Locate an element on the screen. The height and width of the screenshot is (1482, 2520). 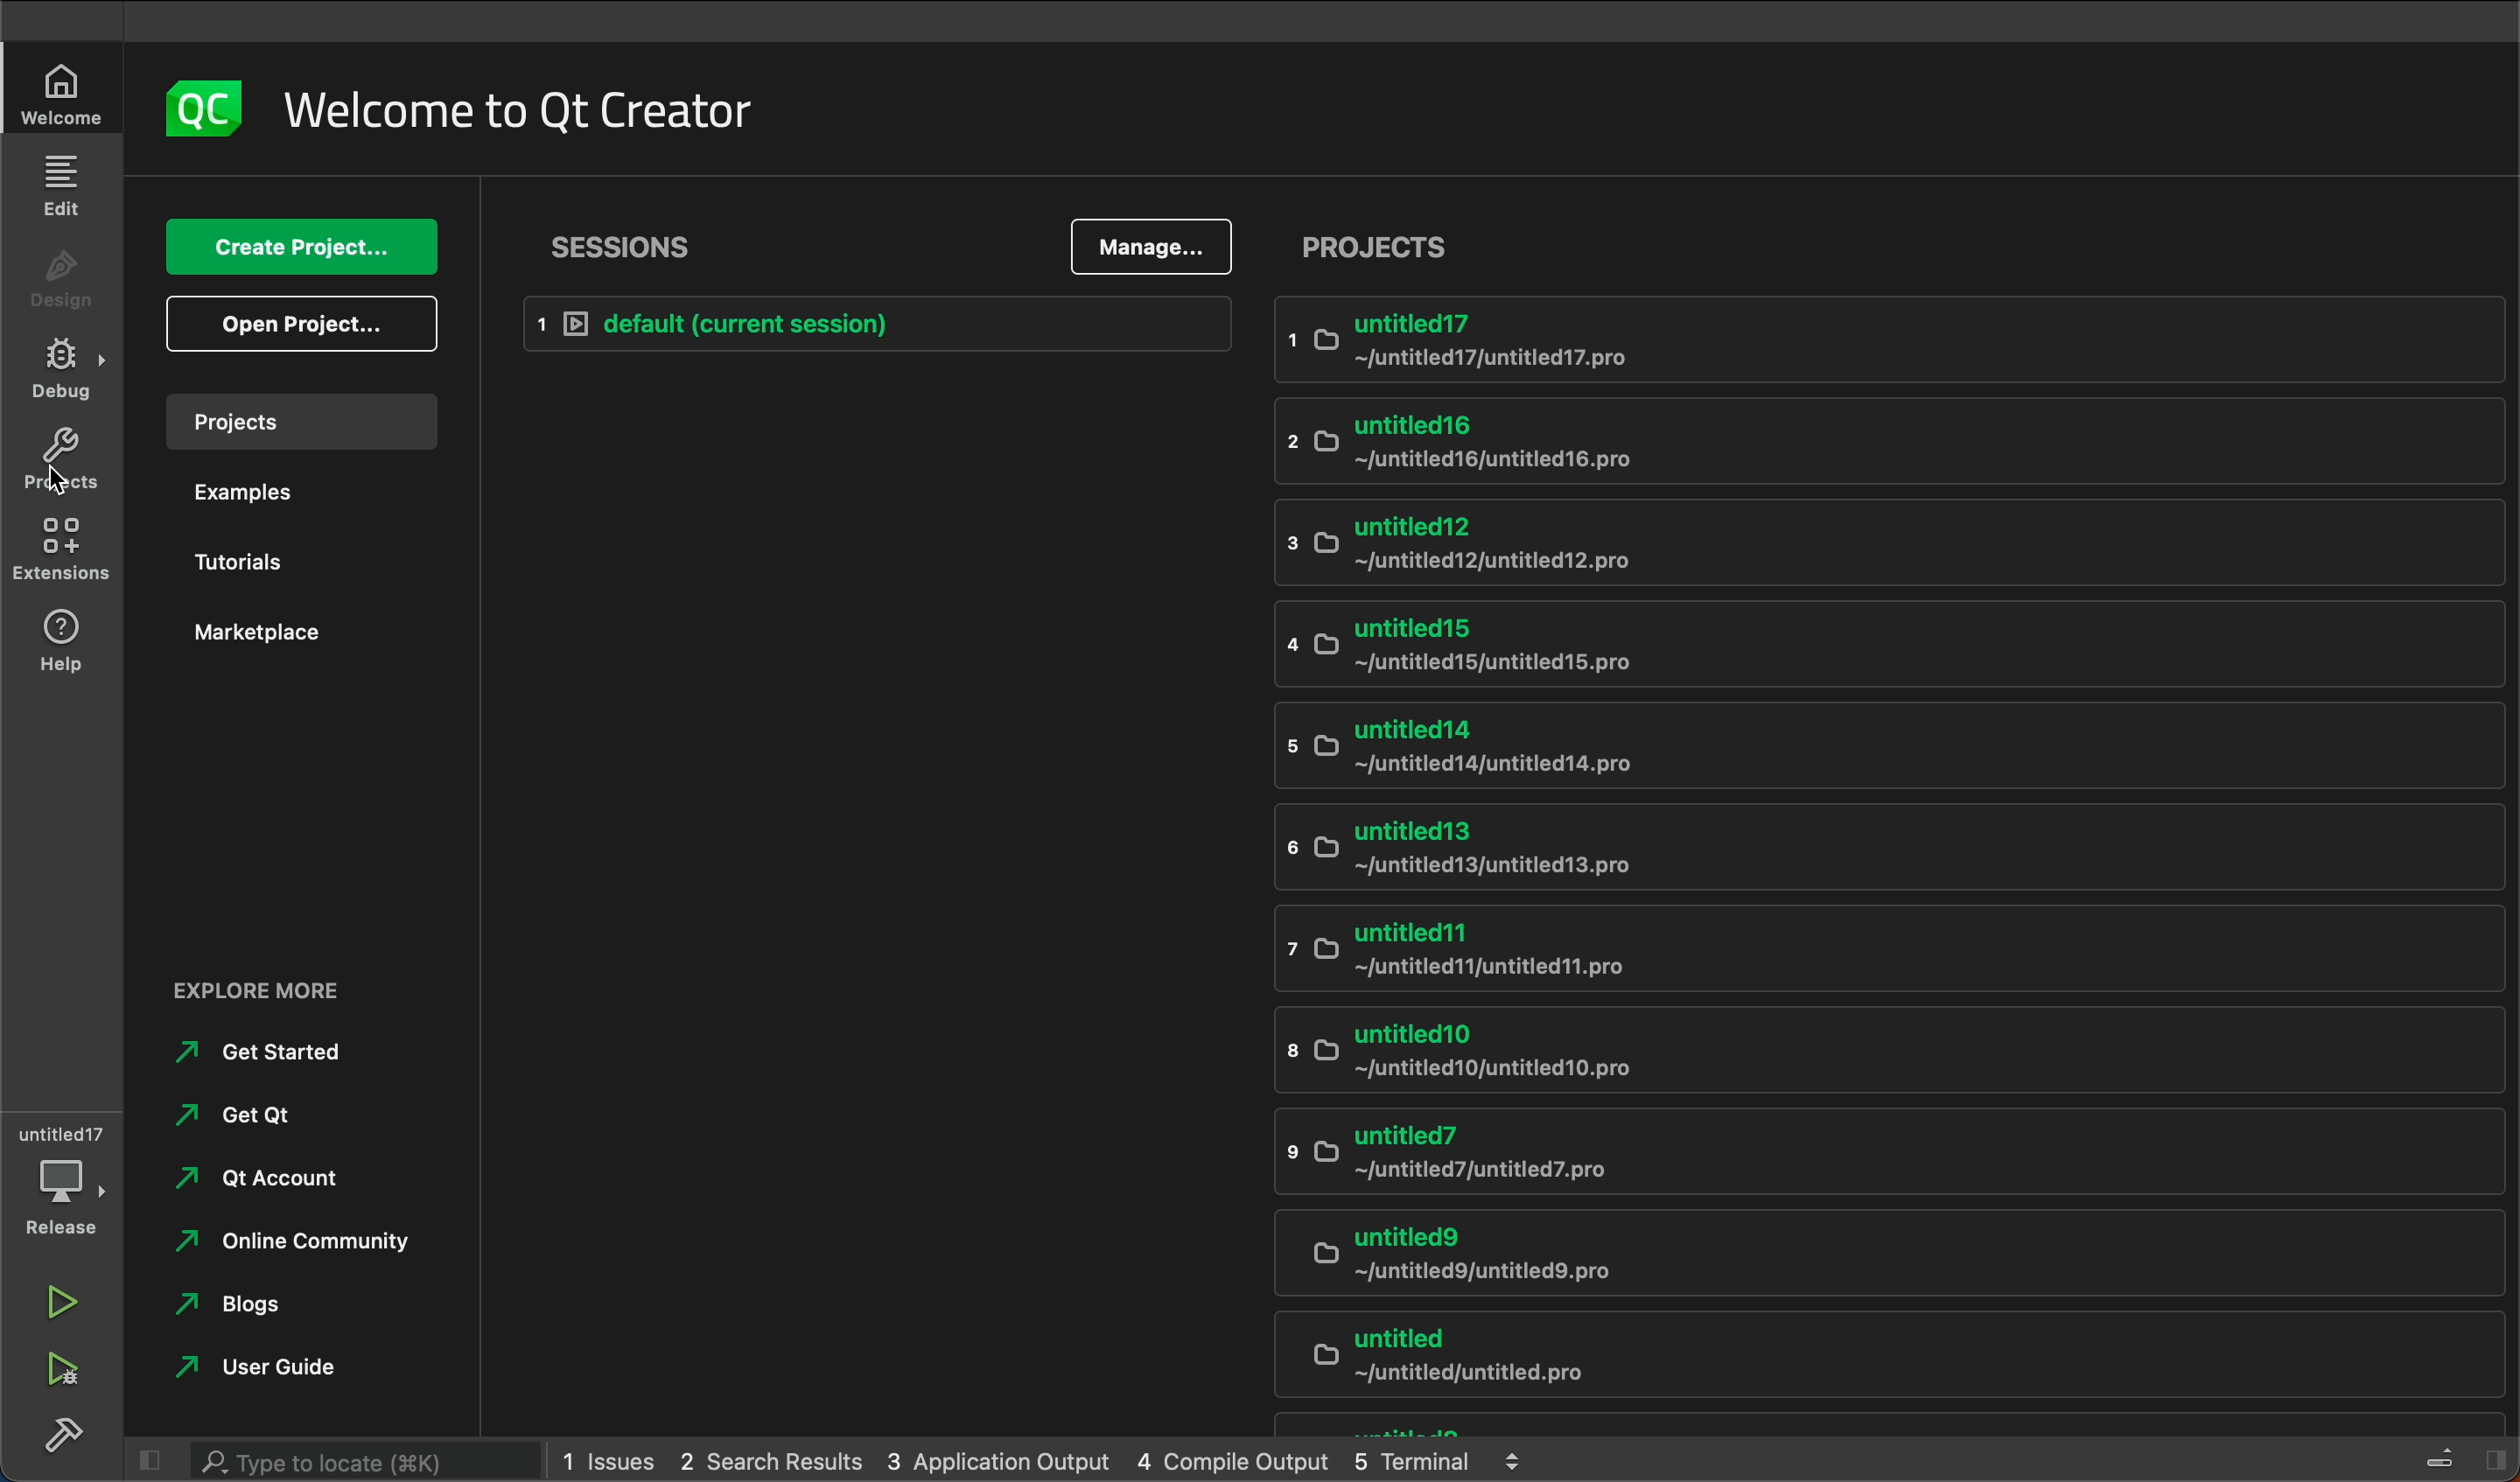
online community is located at coordinates (308, 1241).